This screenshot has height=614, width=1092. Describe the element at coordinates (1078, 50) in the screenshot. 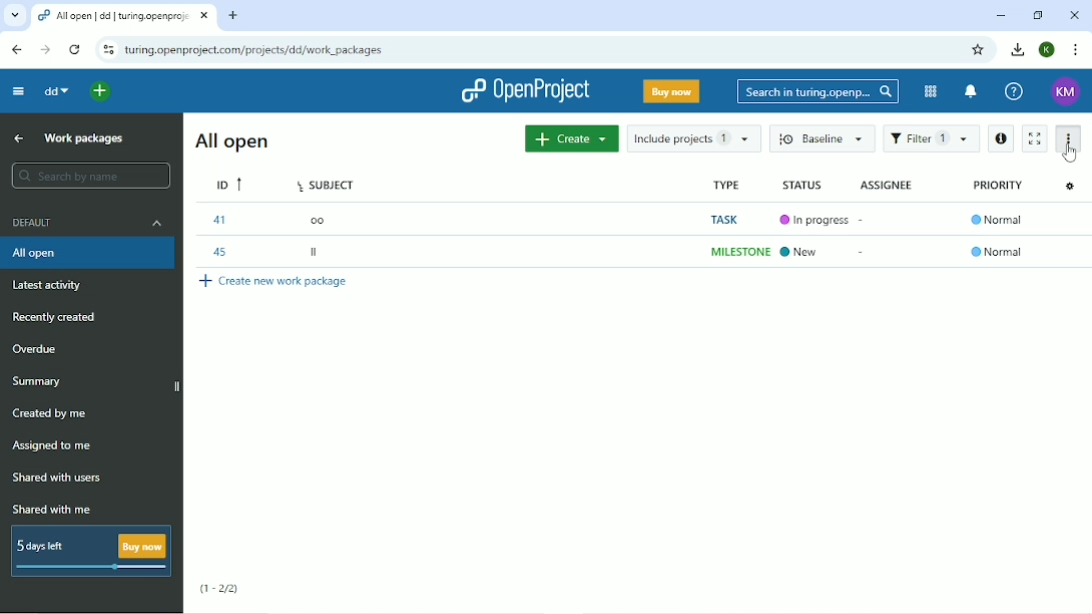

I see `Customize and control google chrome` at that location.